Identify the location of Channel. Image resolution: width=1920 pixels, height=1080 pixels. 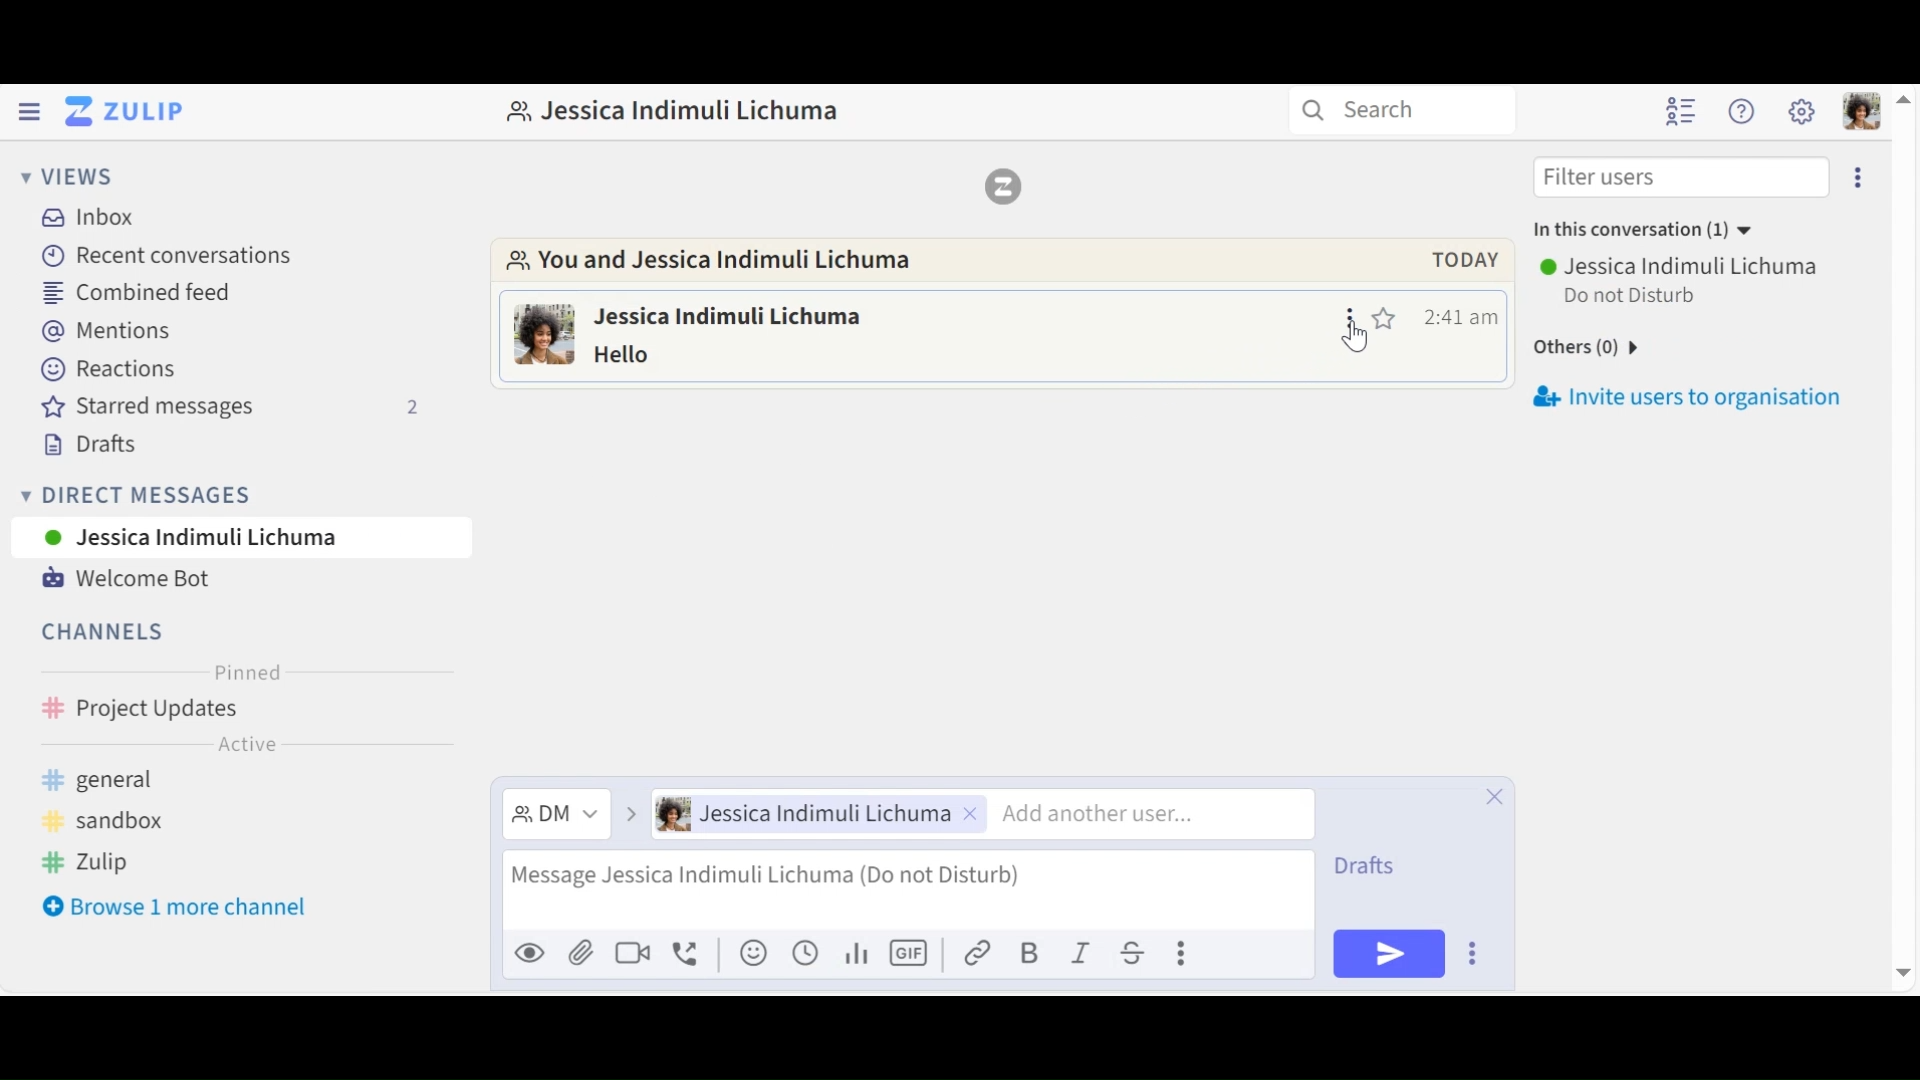
(242, 711).